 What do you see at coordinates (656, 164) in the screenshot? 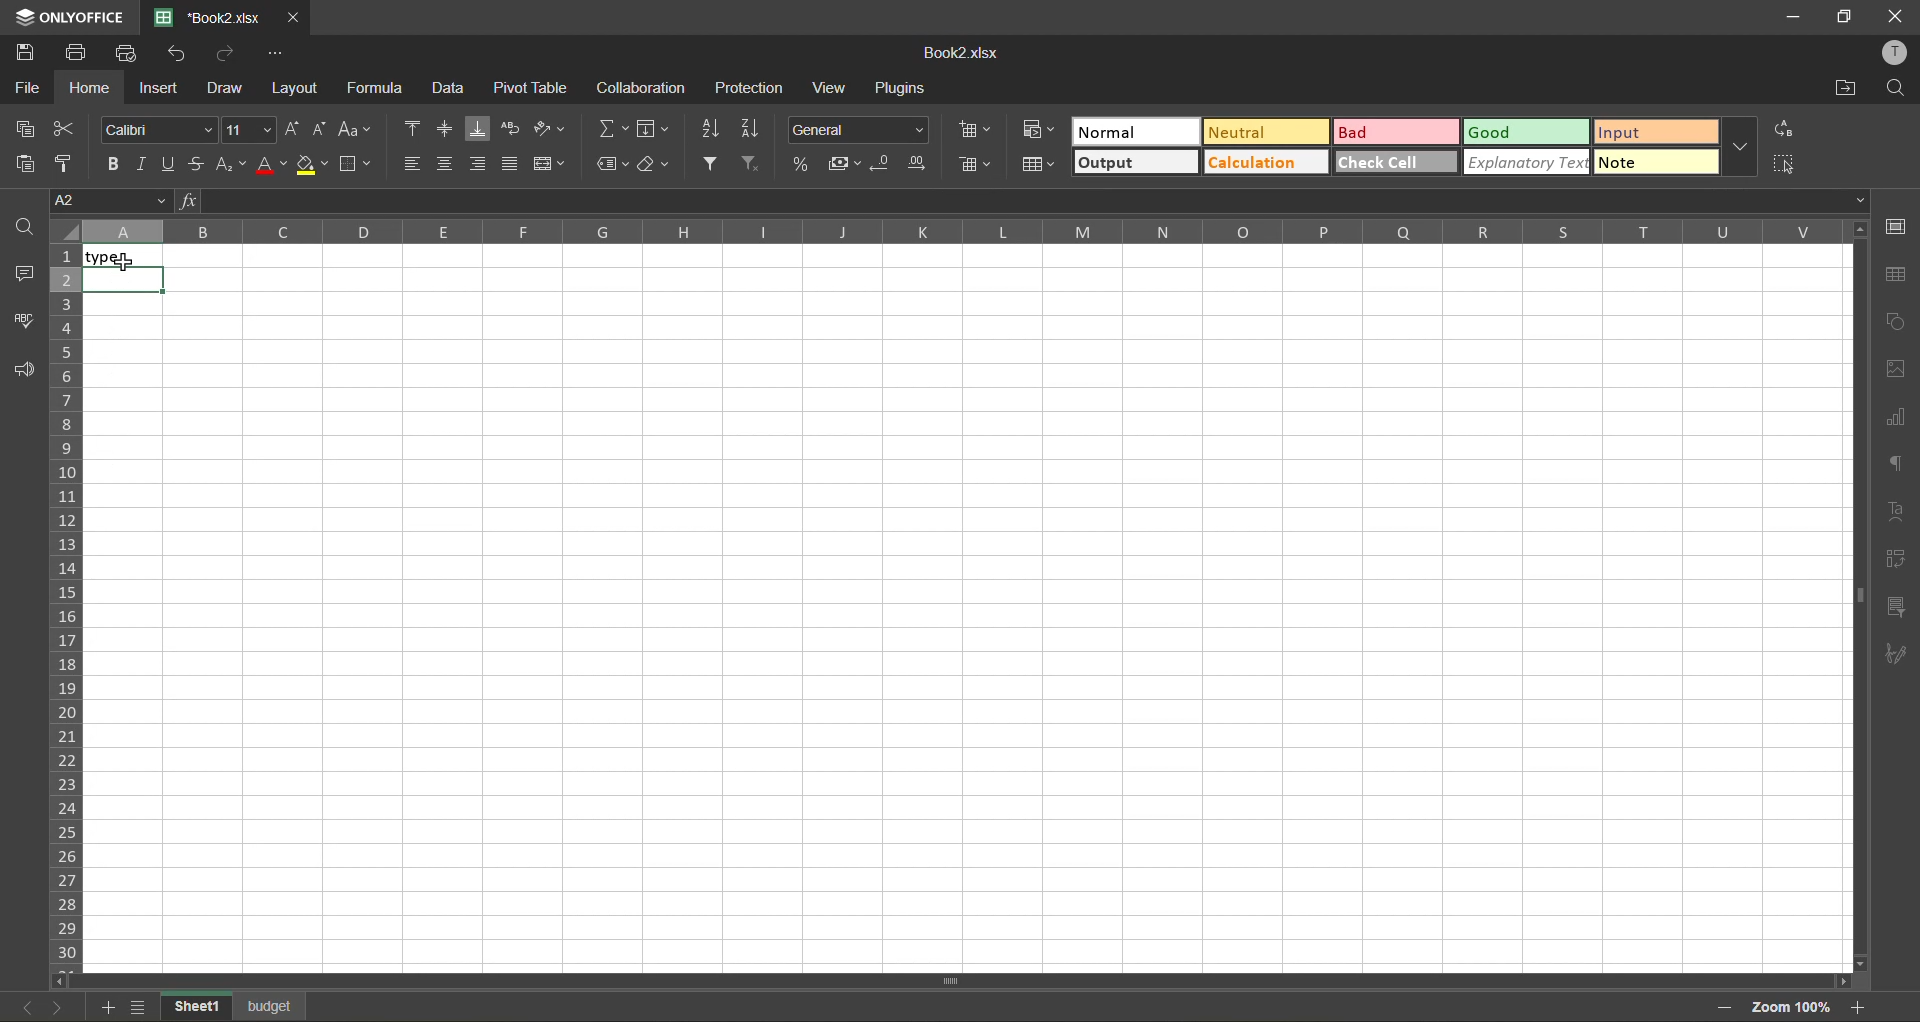
I see `clear` at bounding box center [656, 164].